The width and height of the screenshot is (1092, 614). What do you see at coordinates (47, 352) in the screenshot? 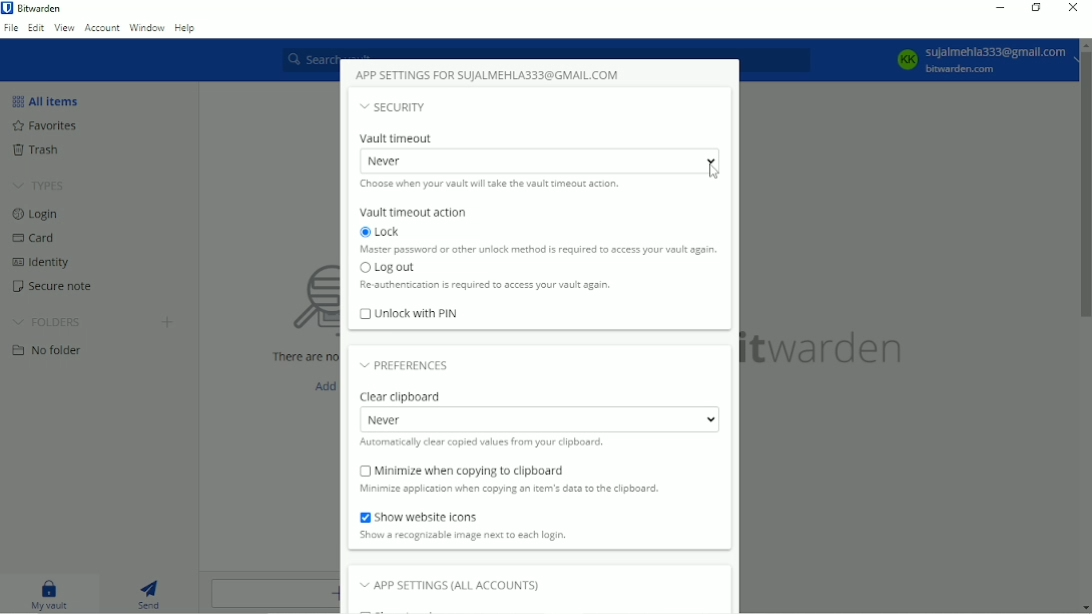
I see `No folder` at bounding box center [47, 352].